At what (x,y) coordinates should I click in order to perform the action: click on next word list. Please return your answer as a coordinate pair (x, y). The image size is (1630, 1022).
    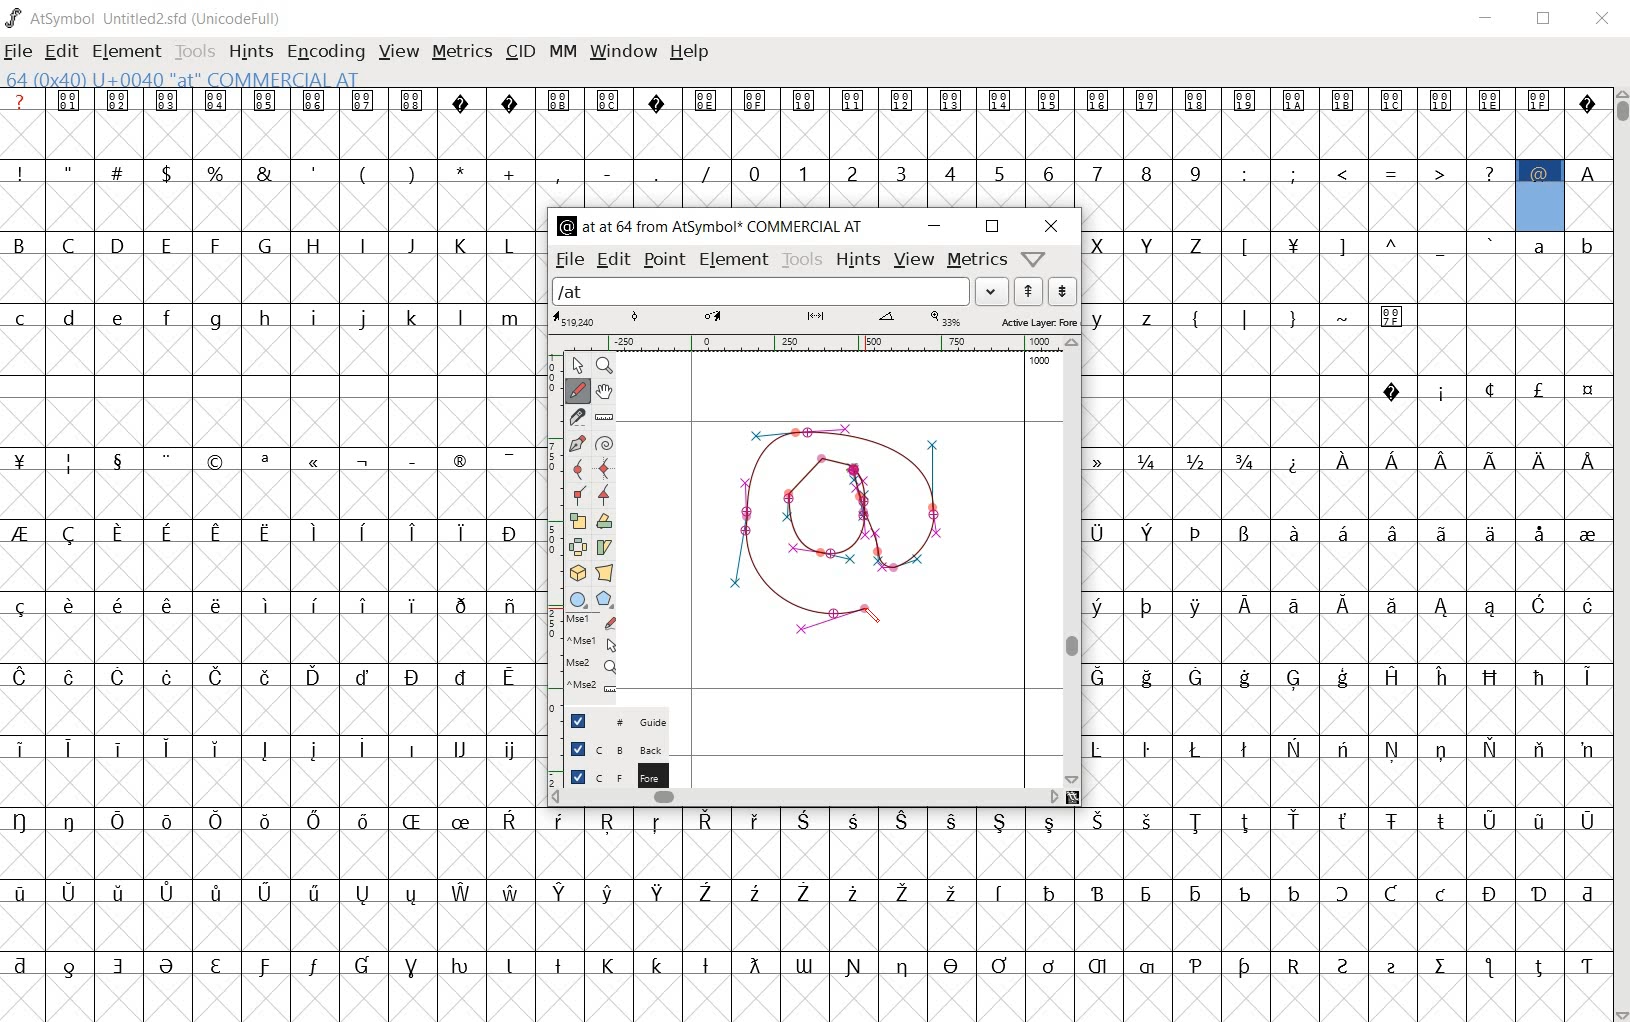
    Looking at the image, I should click on (1061, 290).